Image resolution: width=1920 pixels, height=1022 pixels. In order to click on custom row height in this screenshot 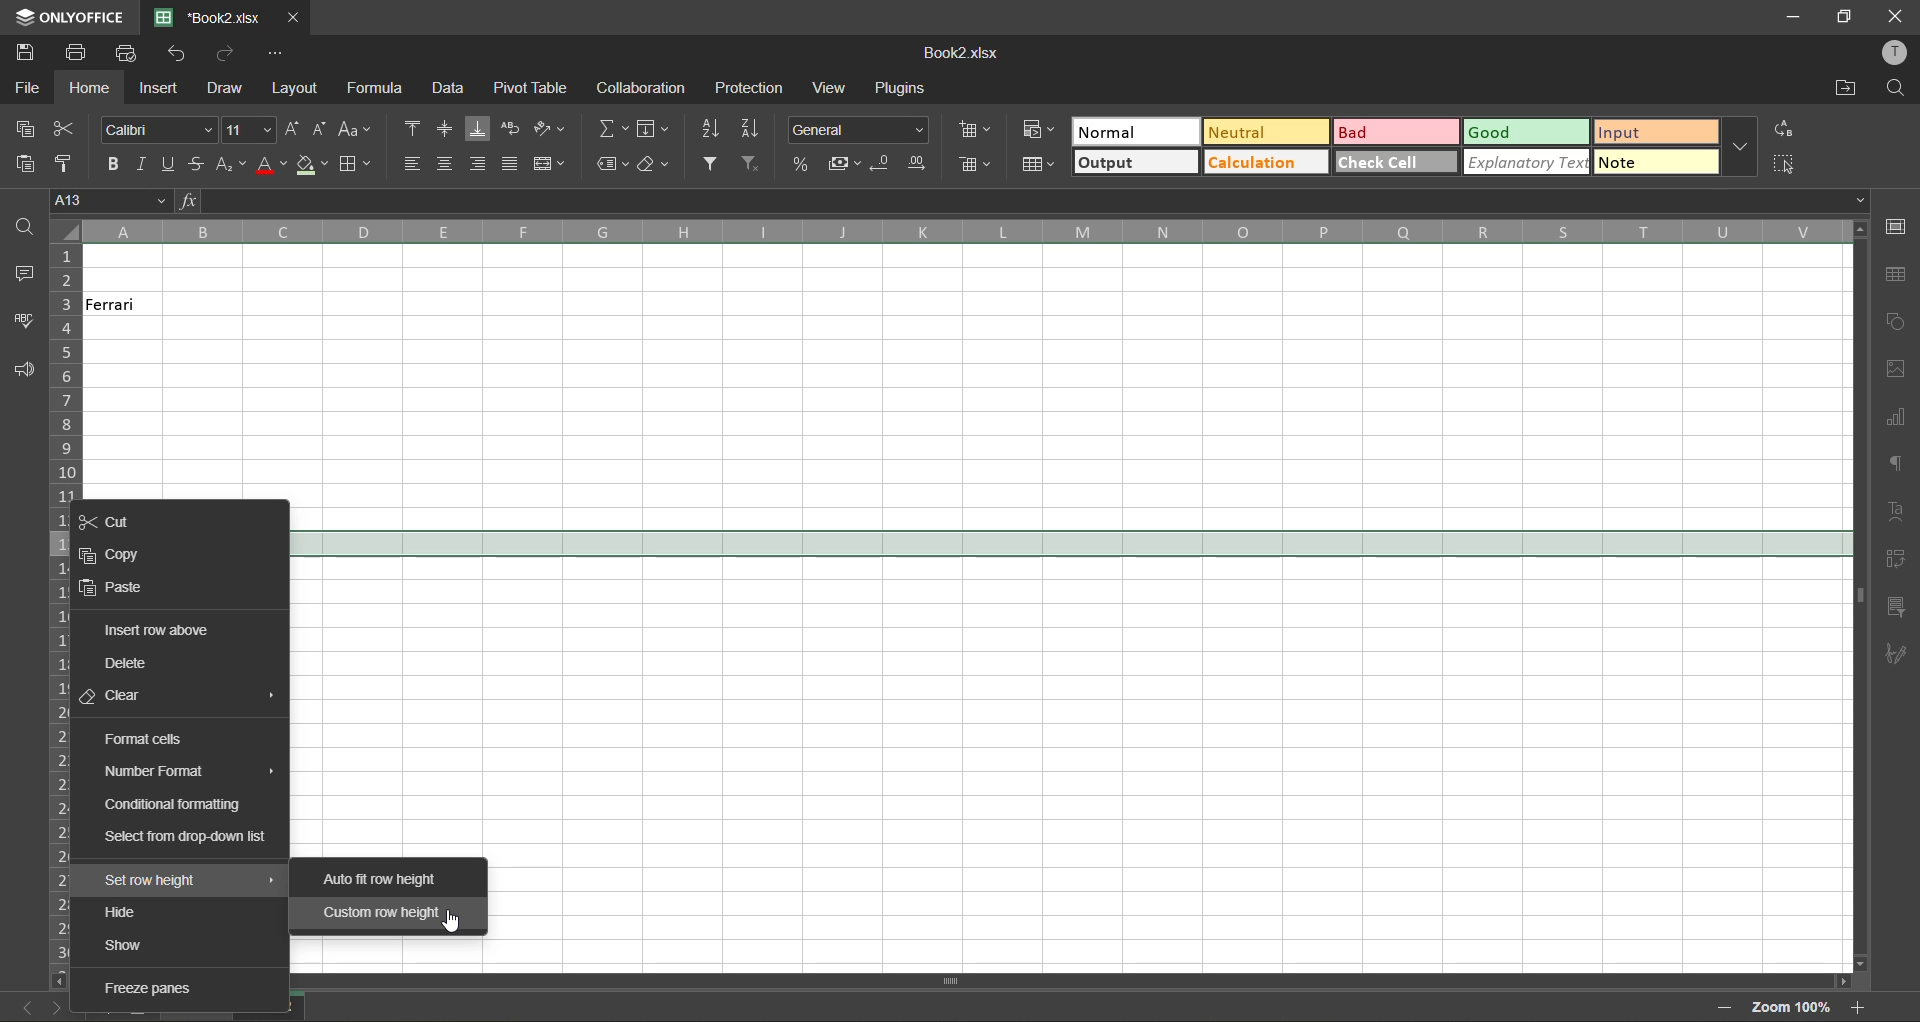, I will do `click(378, 911)`.